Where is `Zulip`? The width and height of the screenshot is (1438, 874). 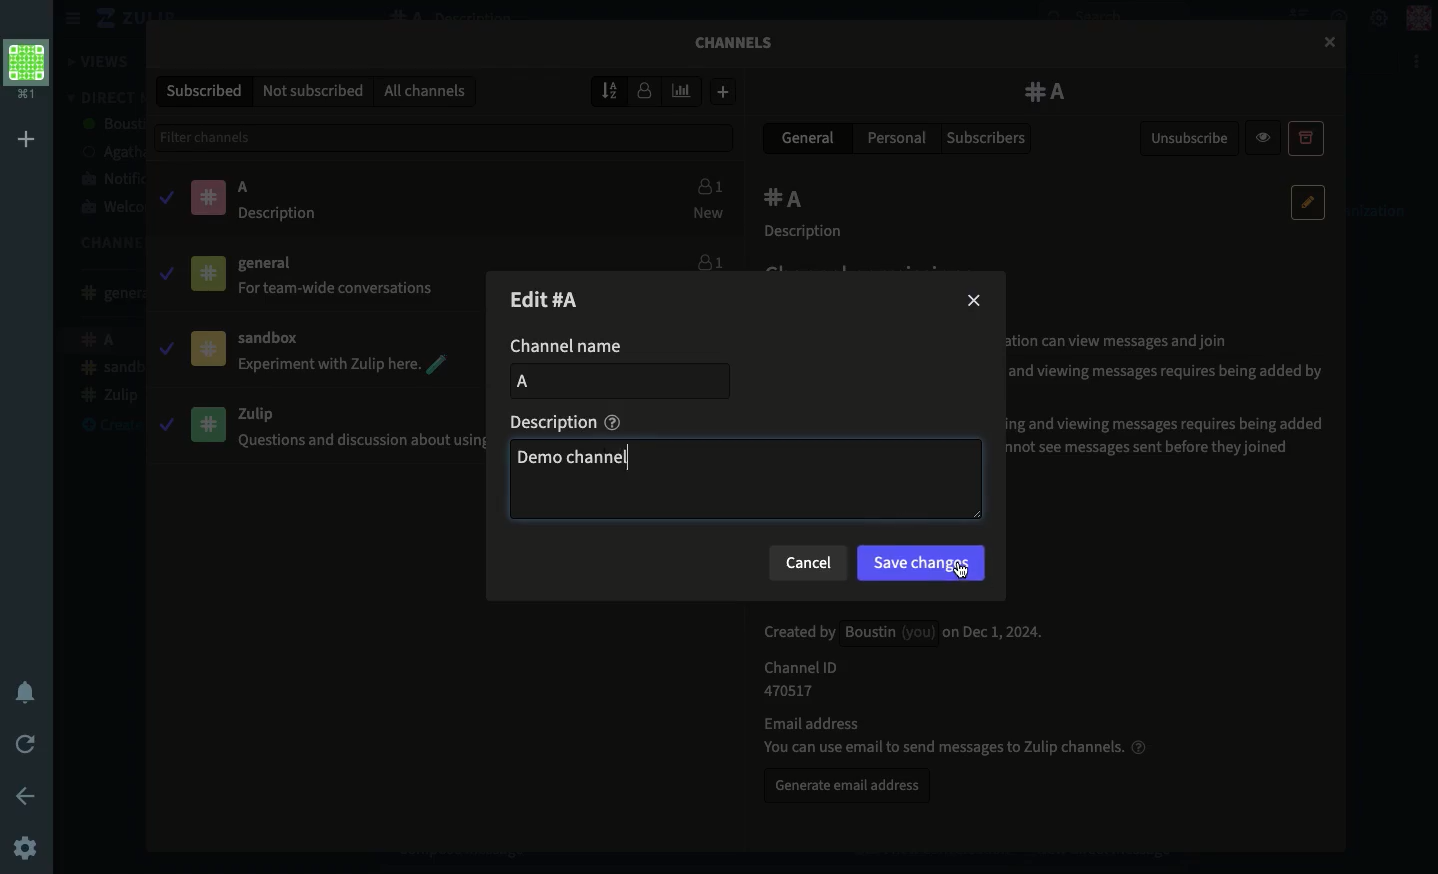
Zulip is located at coordinates (108, 396).